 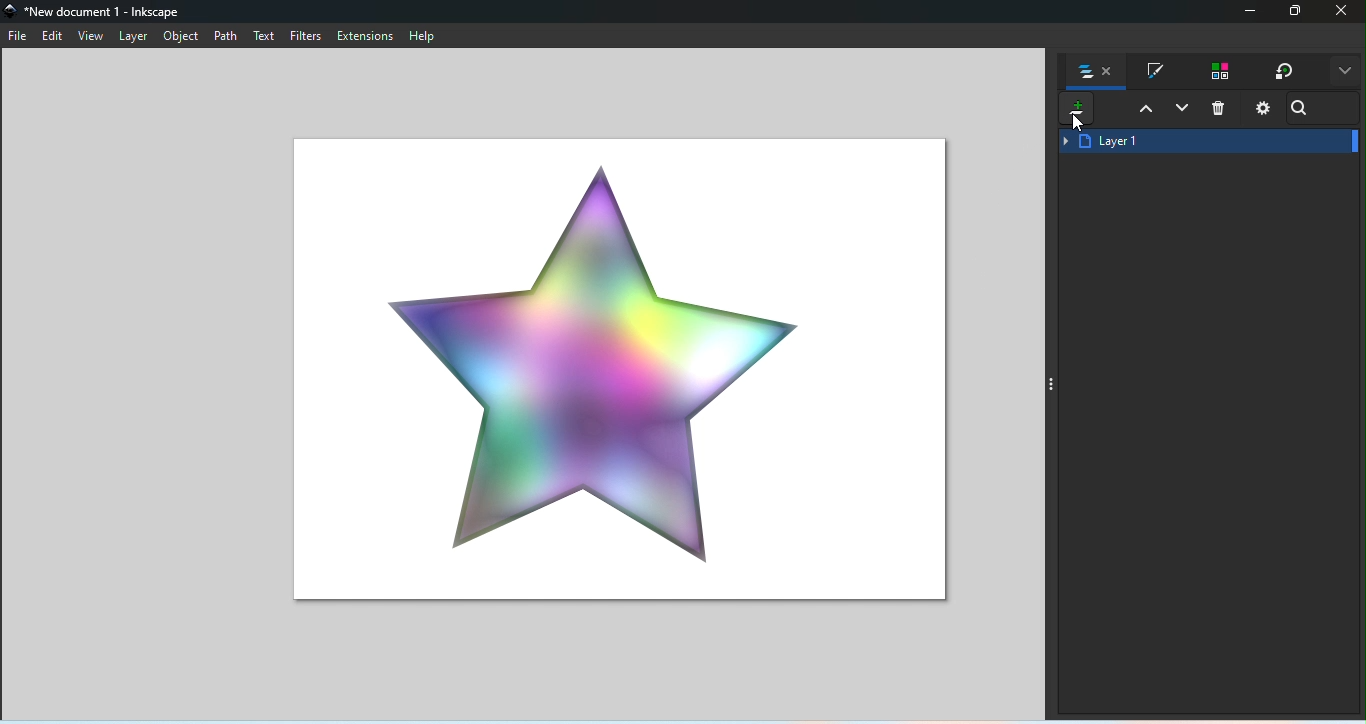 What do you see at coordinates (1298, 13) in the screenshot?
I see `Maximize` at bounding box center [1298, 13].